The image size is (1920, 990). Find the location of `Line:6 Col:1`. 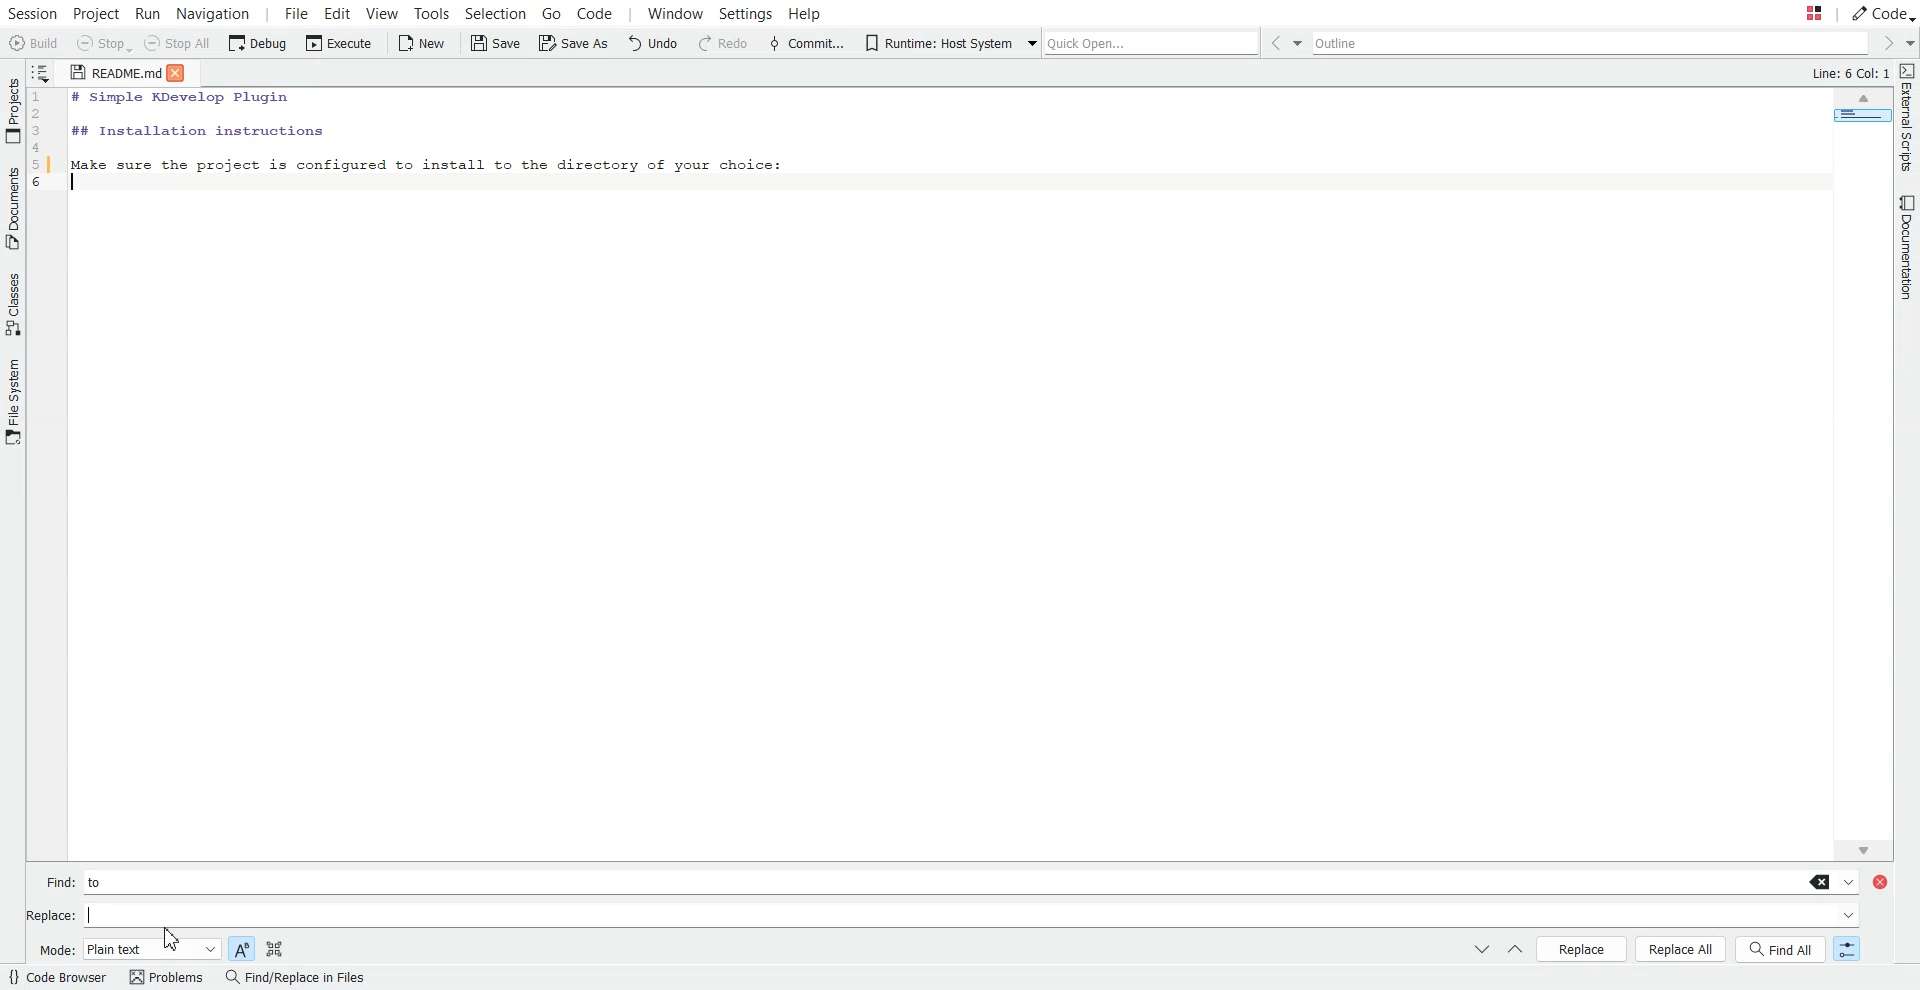

Line:6 Col:1 is located at coordinates (1847, 74).